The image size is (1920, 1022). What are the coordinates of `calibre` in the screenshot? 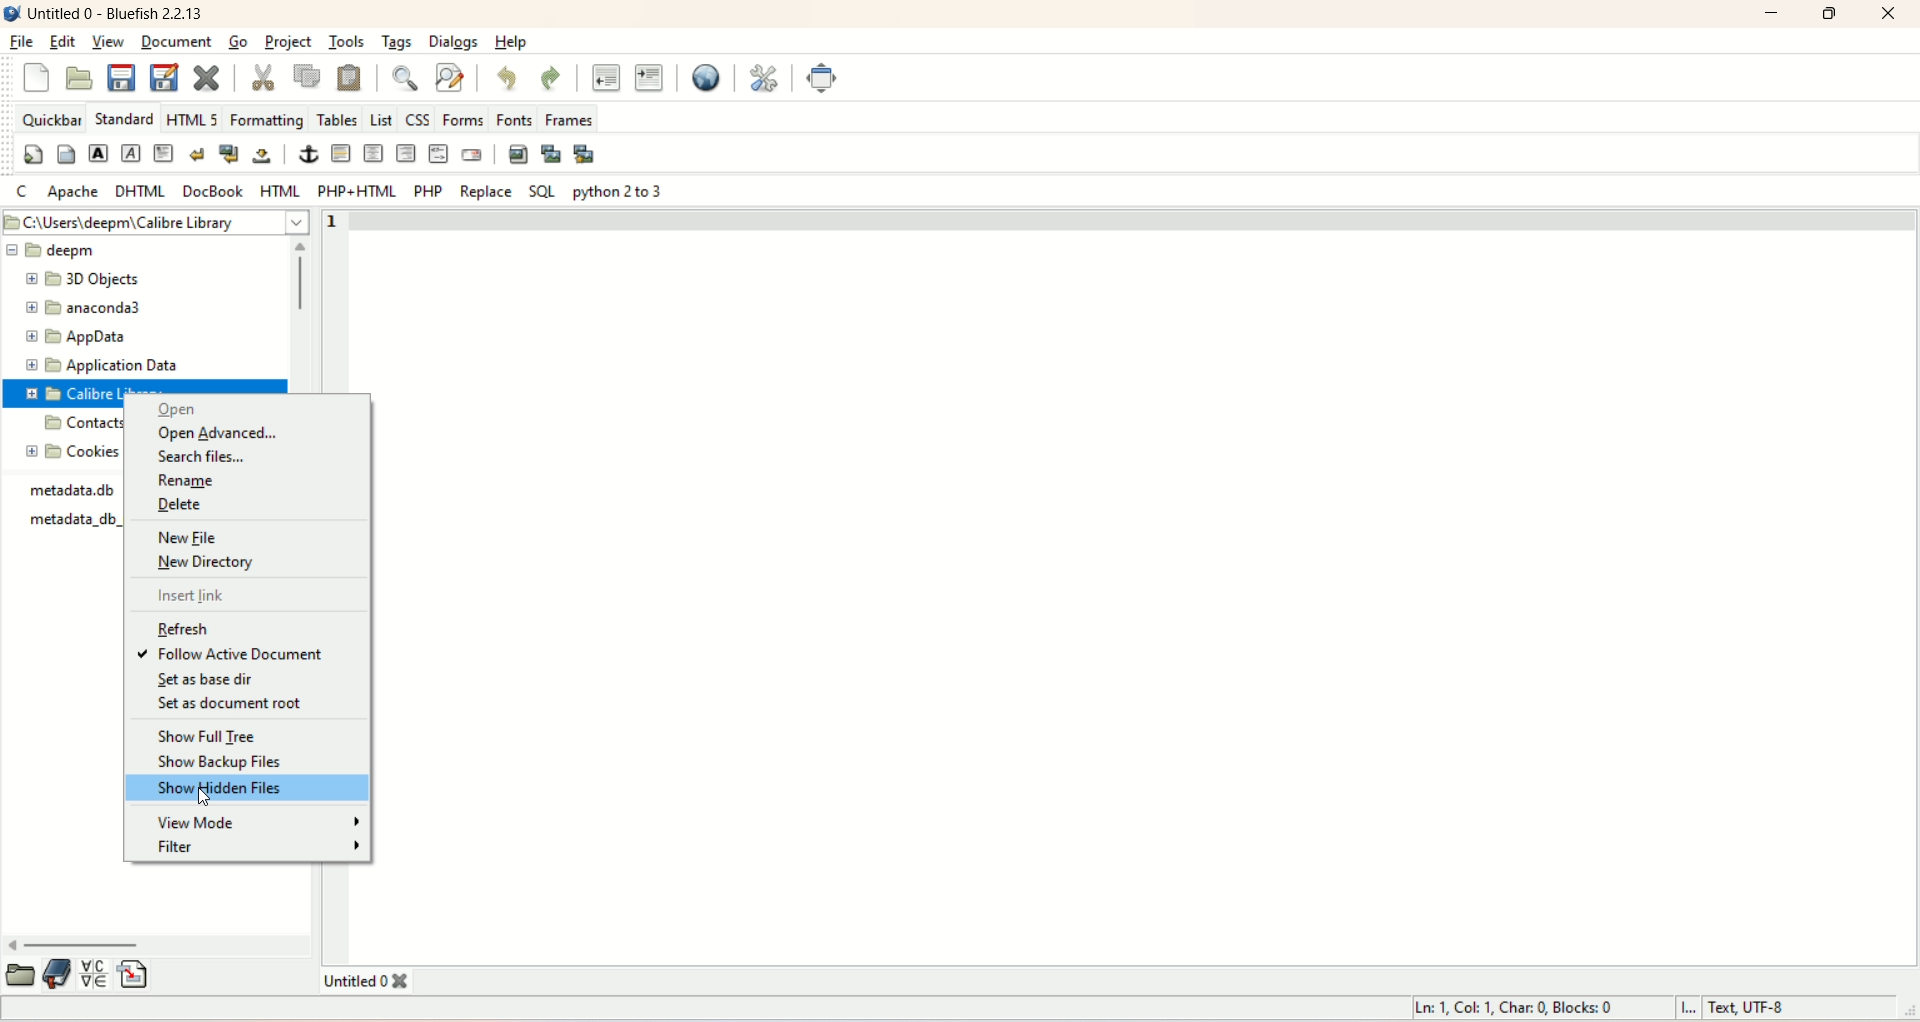 It's located at (90, 392).